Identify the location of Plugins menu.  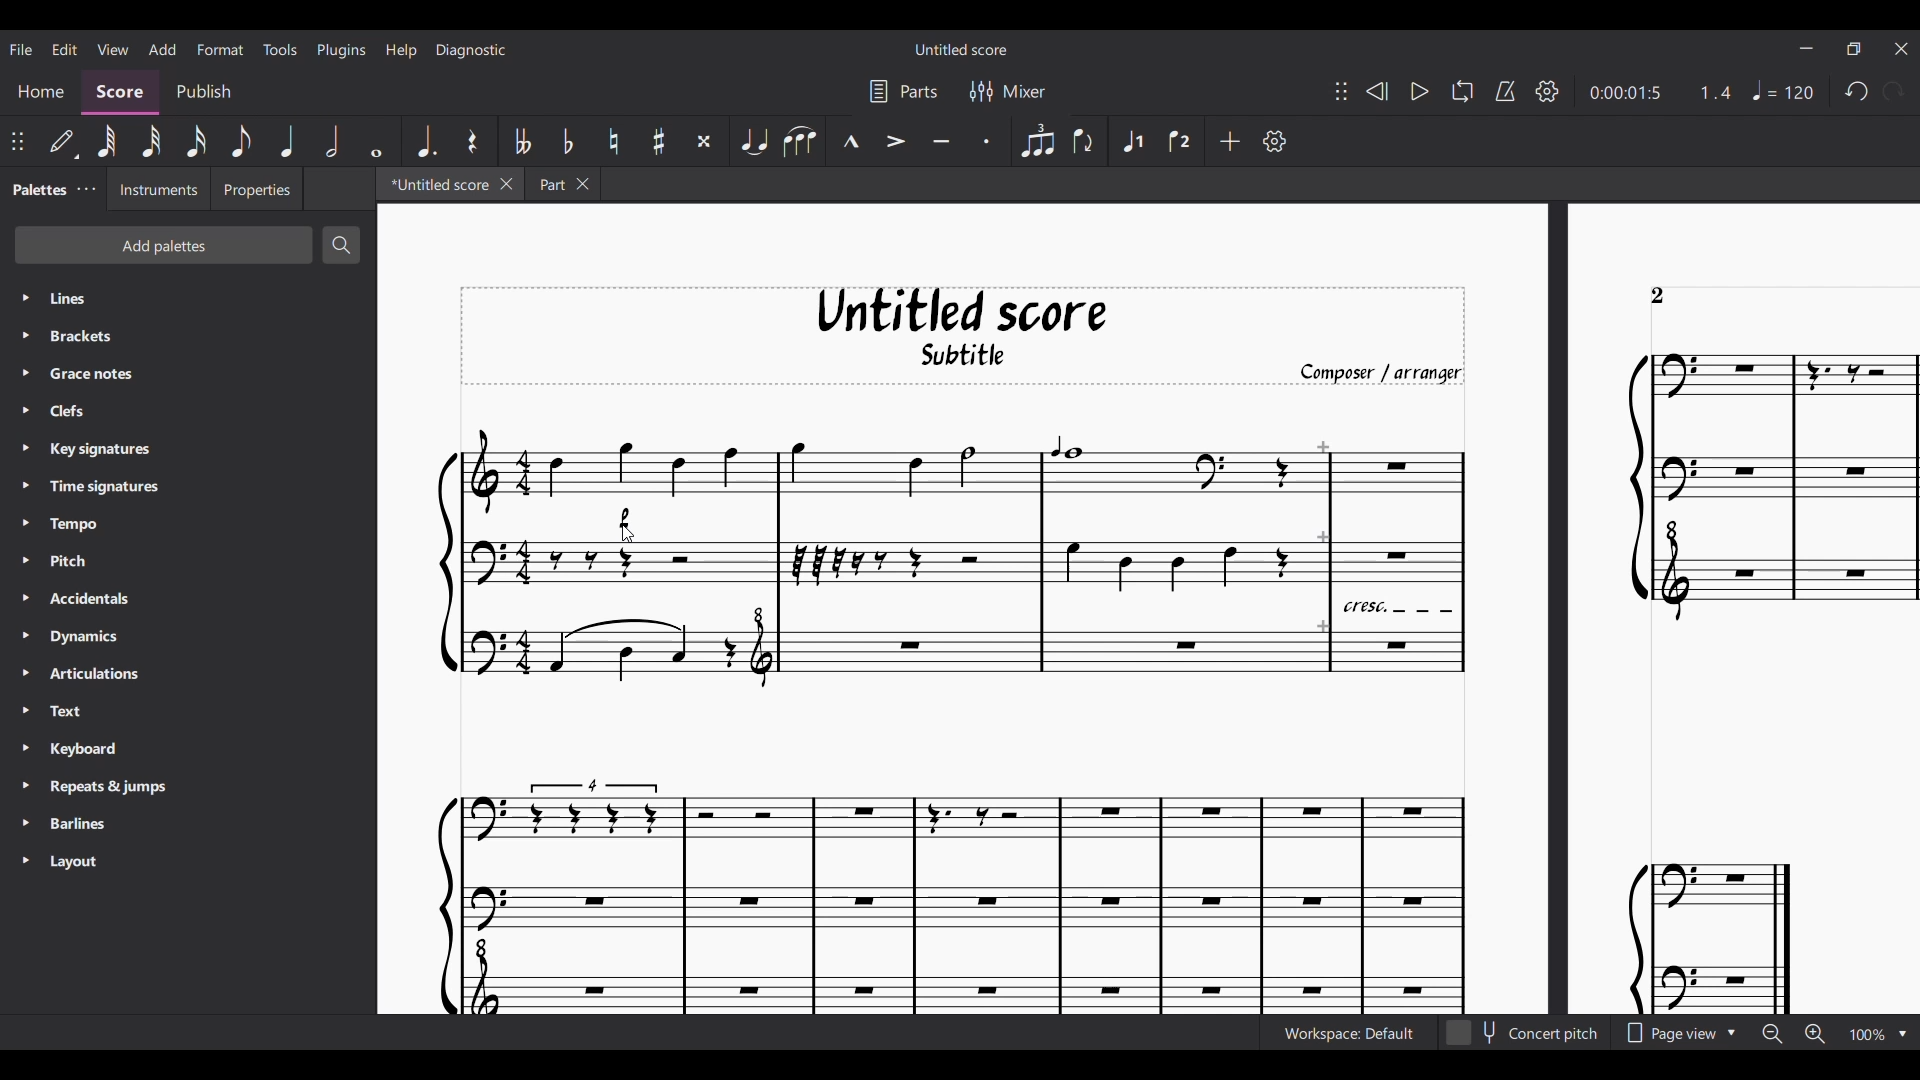
(342, 50).